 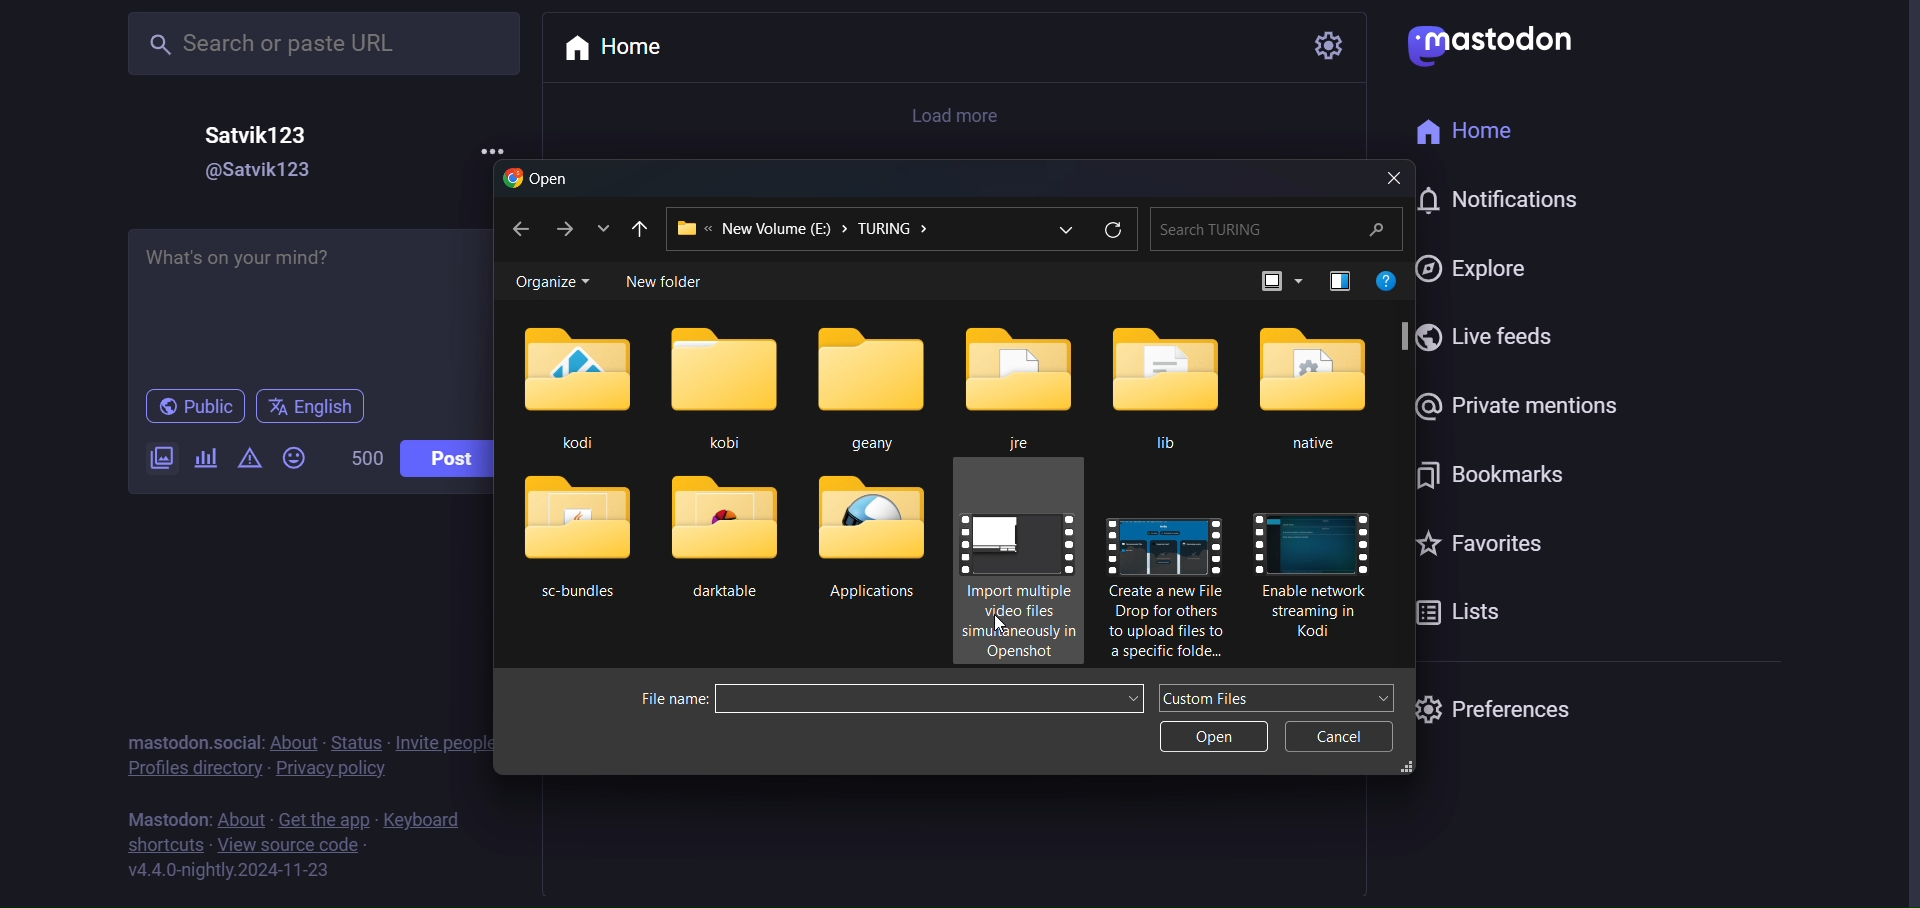 What do you see at coordinates (1316, 577) in the screenshot?
I see `Enable network
streaming in
Kodi` at bounding box center [1316, 577].